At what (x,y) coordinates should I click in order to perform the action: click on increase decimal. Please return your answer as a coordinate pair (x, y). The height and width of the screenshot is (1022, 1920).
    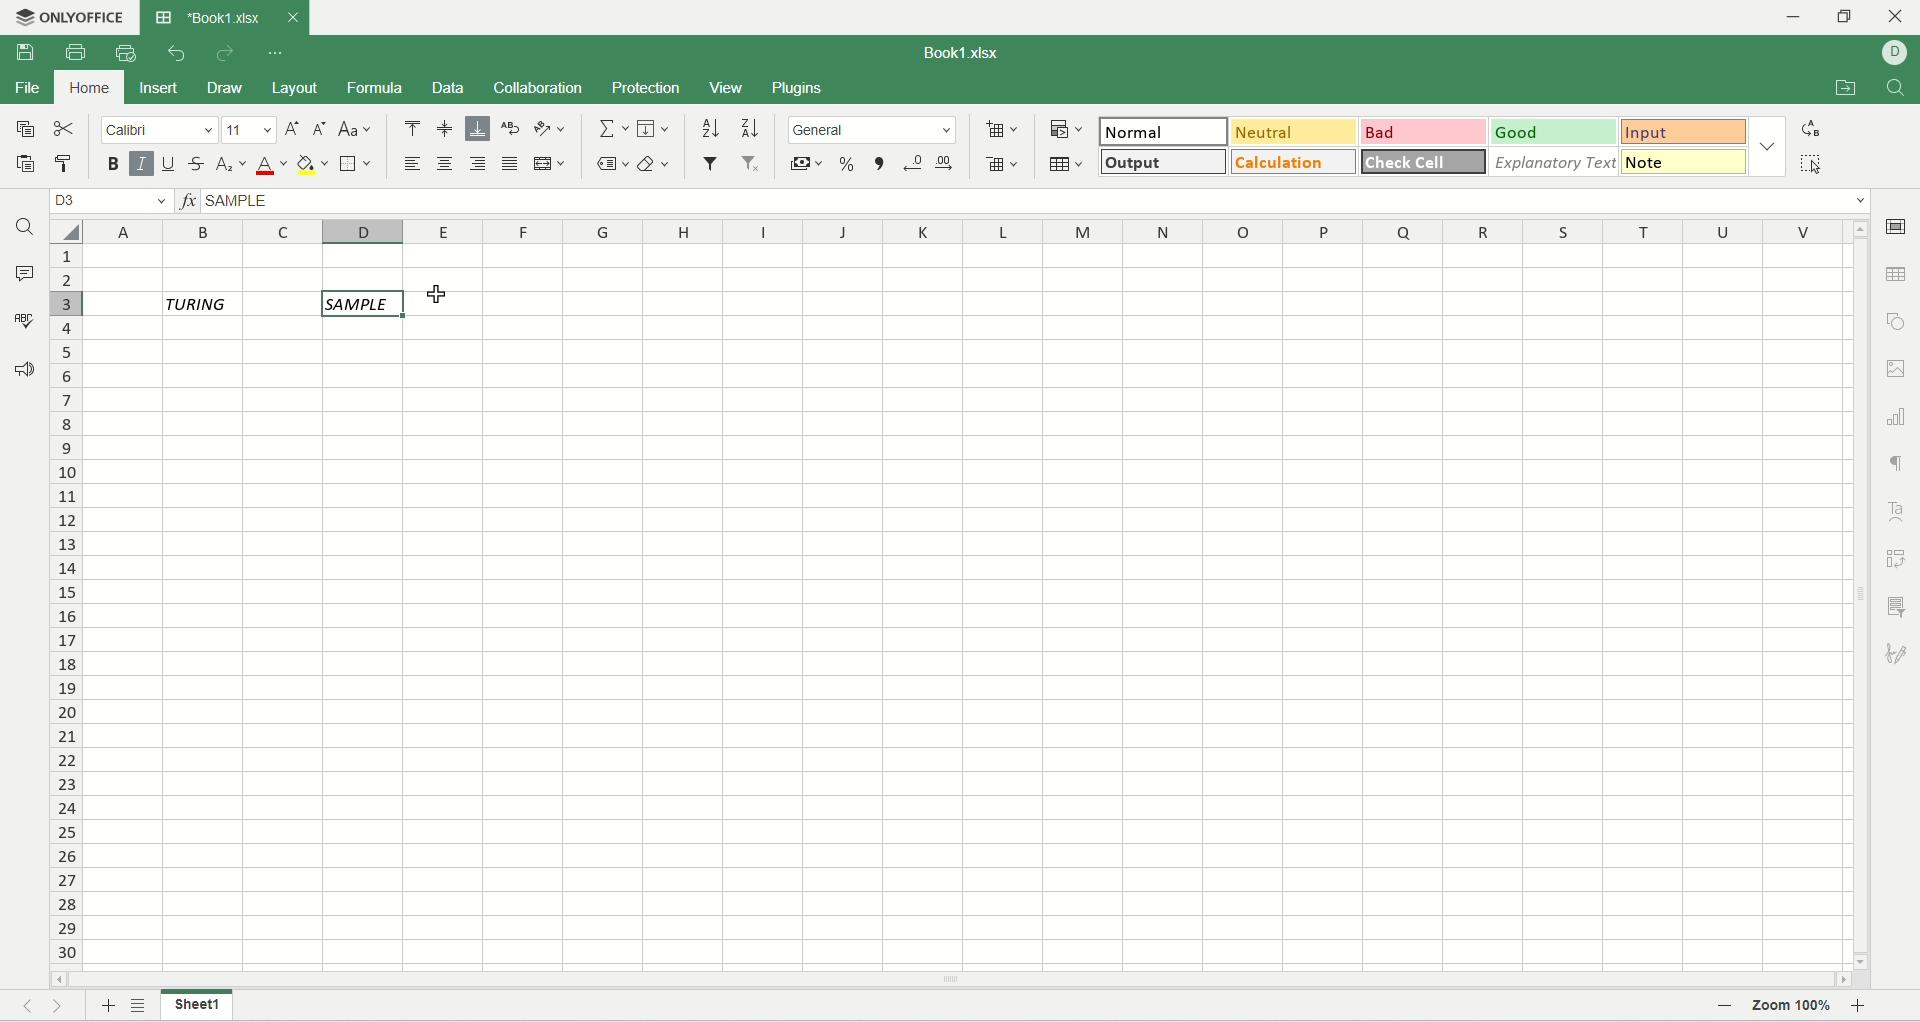
    Looking at the image, I should click on (946, 163).